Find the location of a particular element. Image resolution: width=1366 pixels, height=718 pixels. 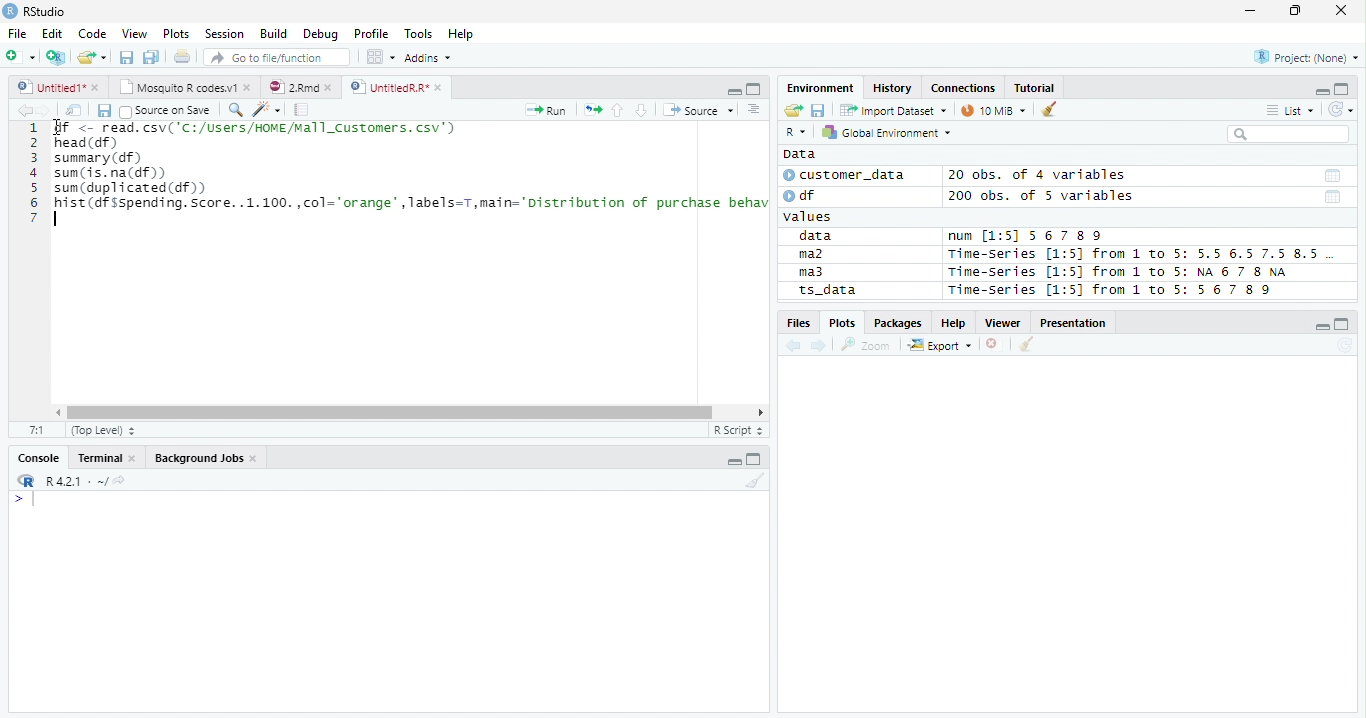

Save is located at coordinates (103, 110).